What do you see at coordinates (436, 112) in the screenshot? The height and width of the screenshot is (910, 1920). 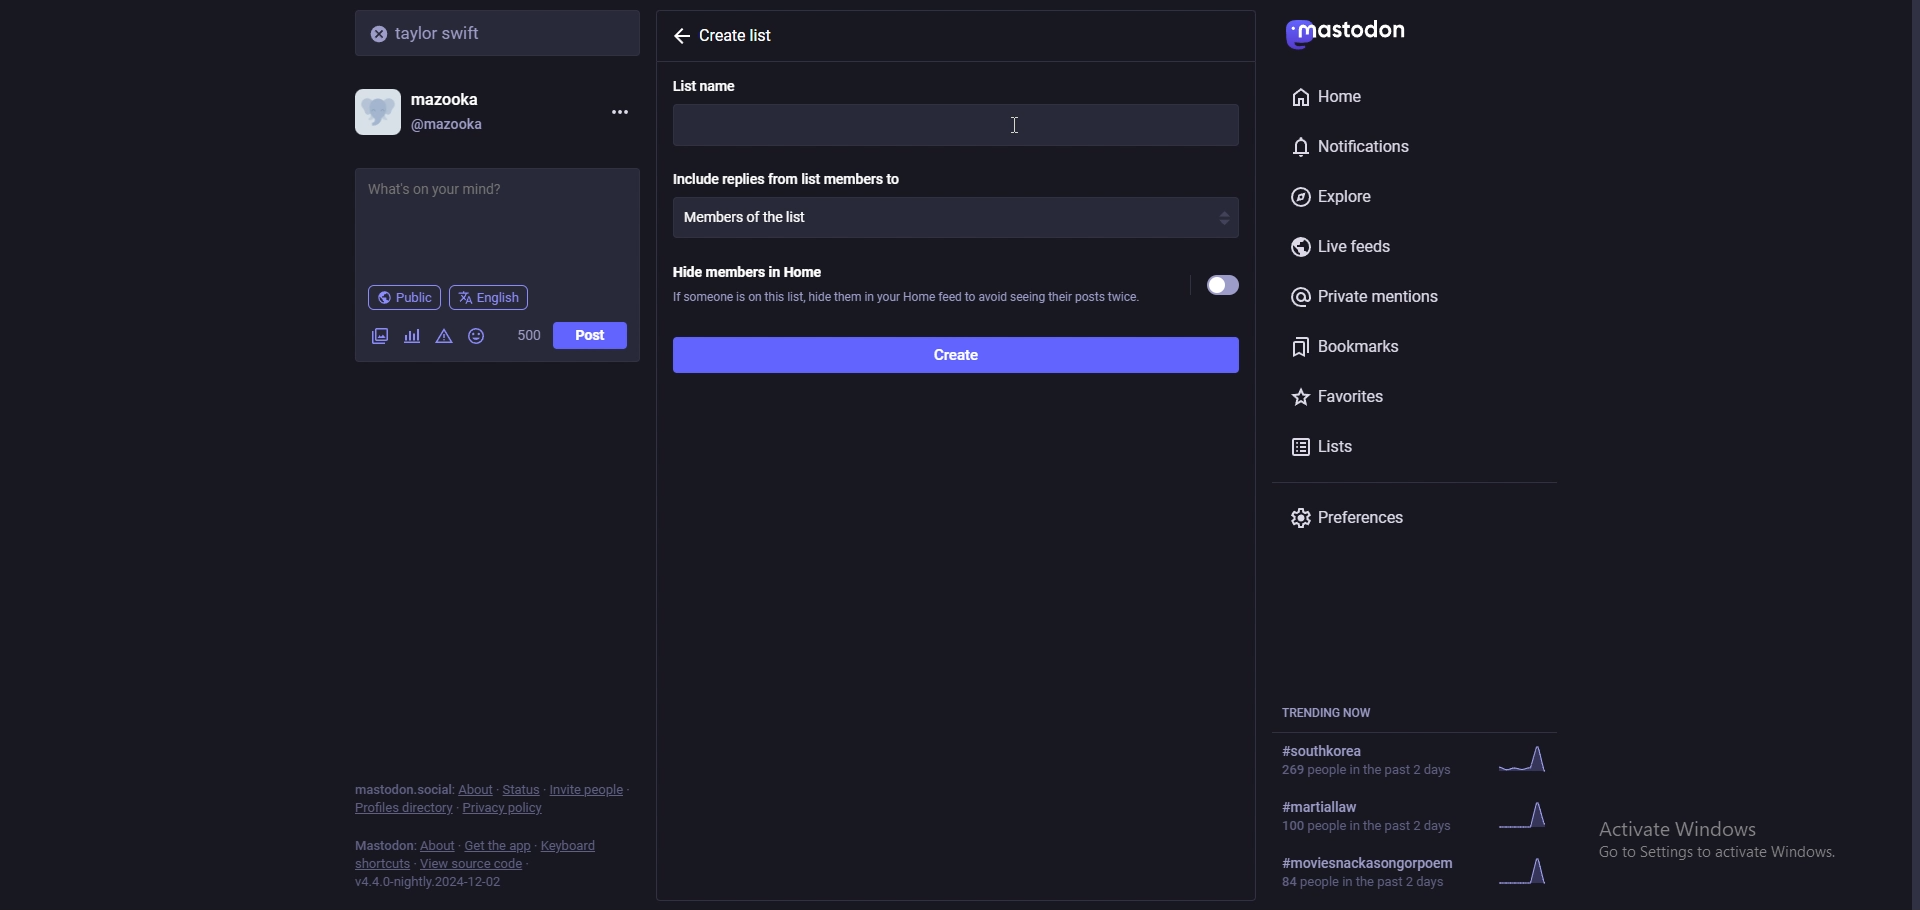 I see `profile` at bounding box center [436, 112].